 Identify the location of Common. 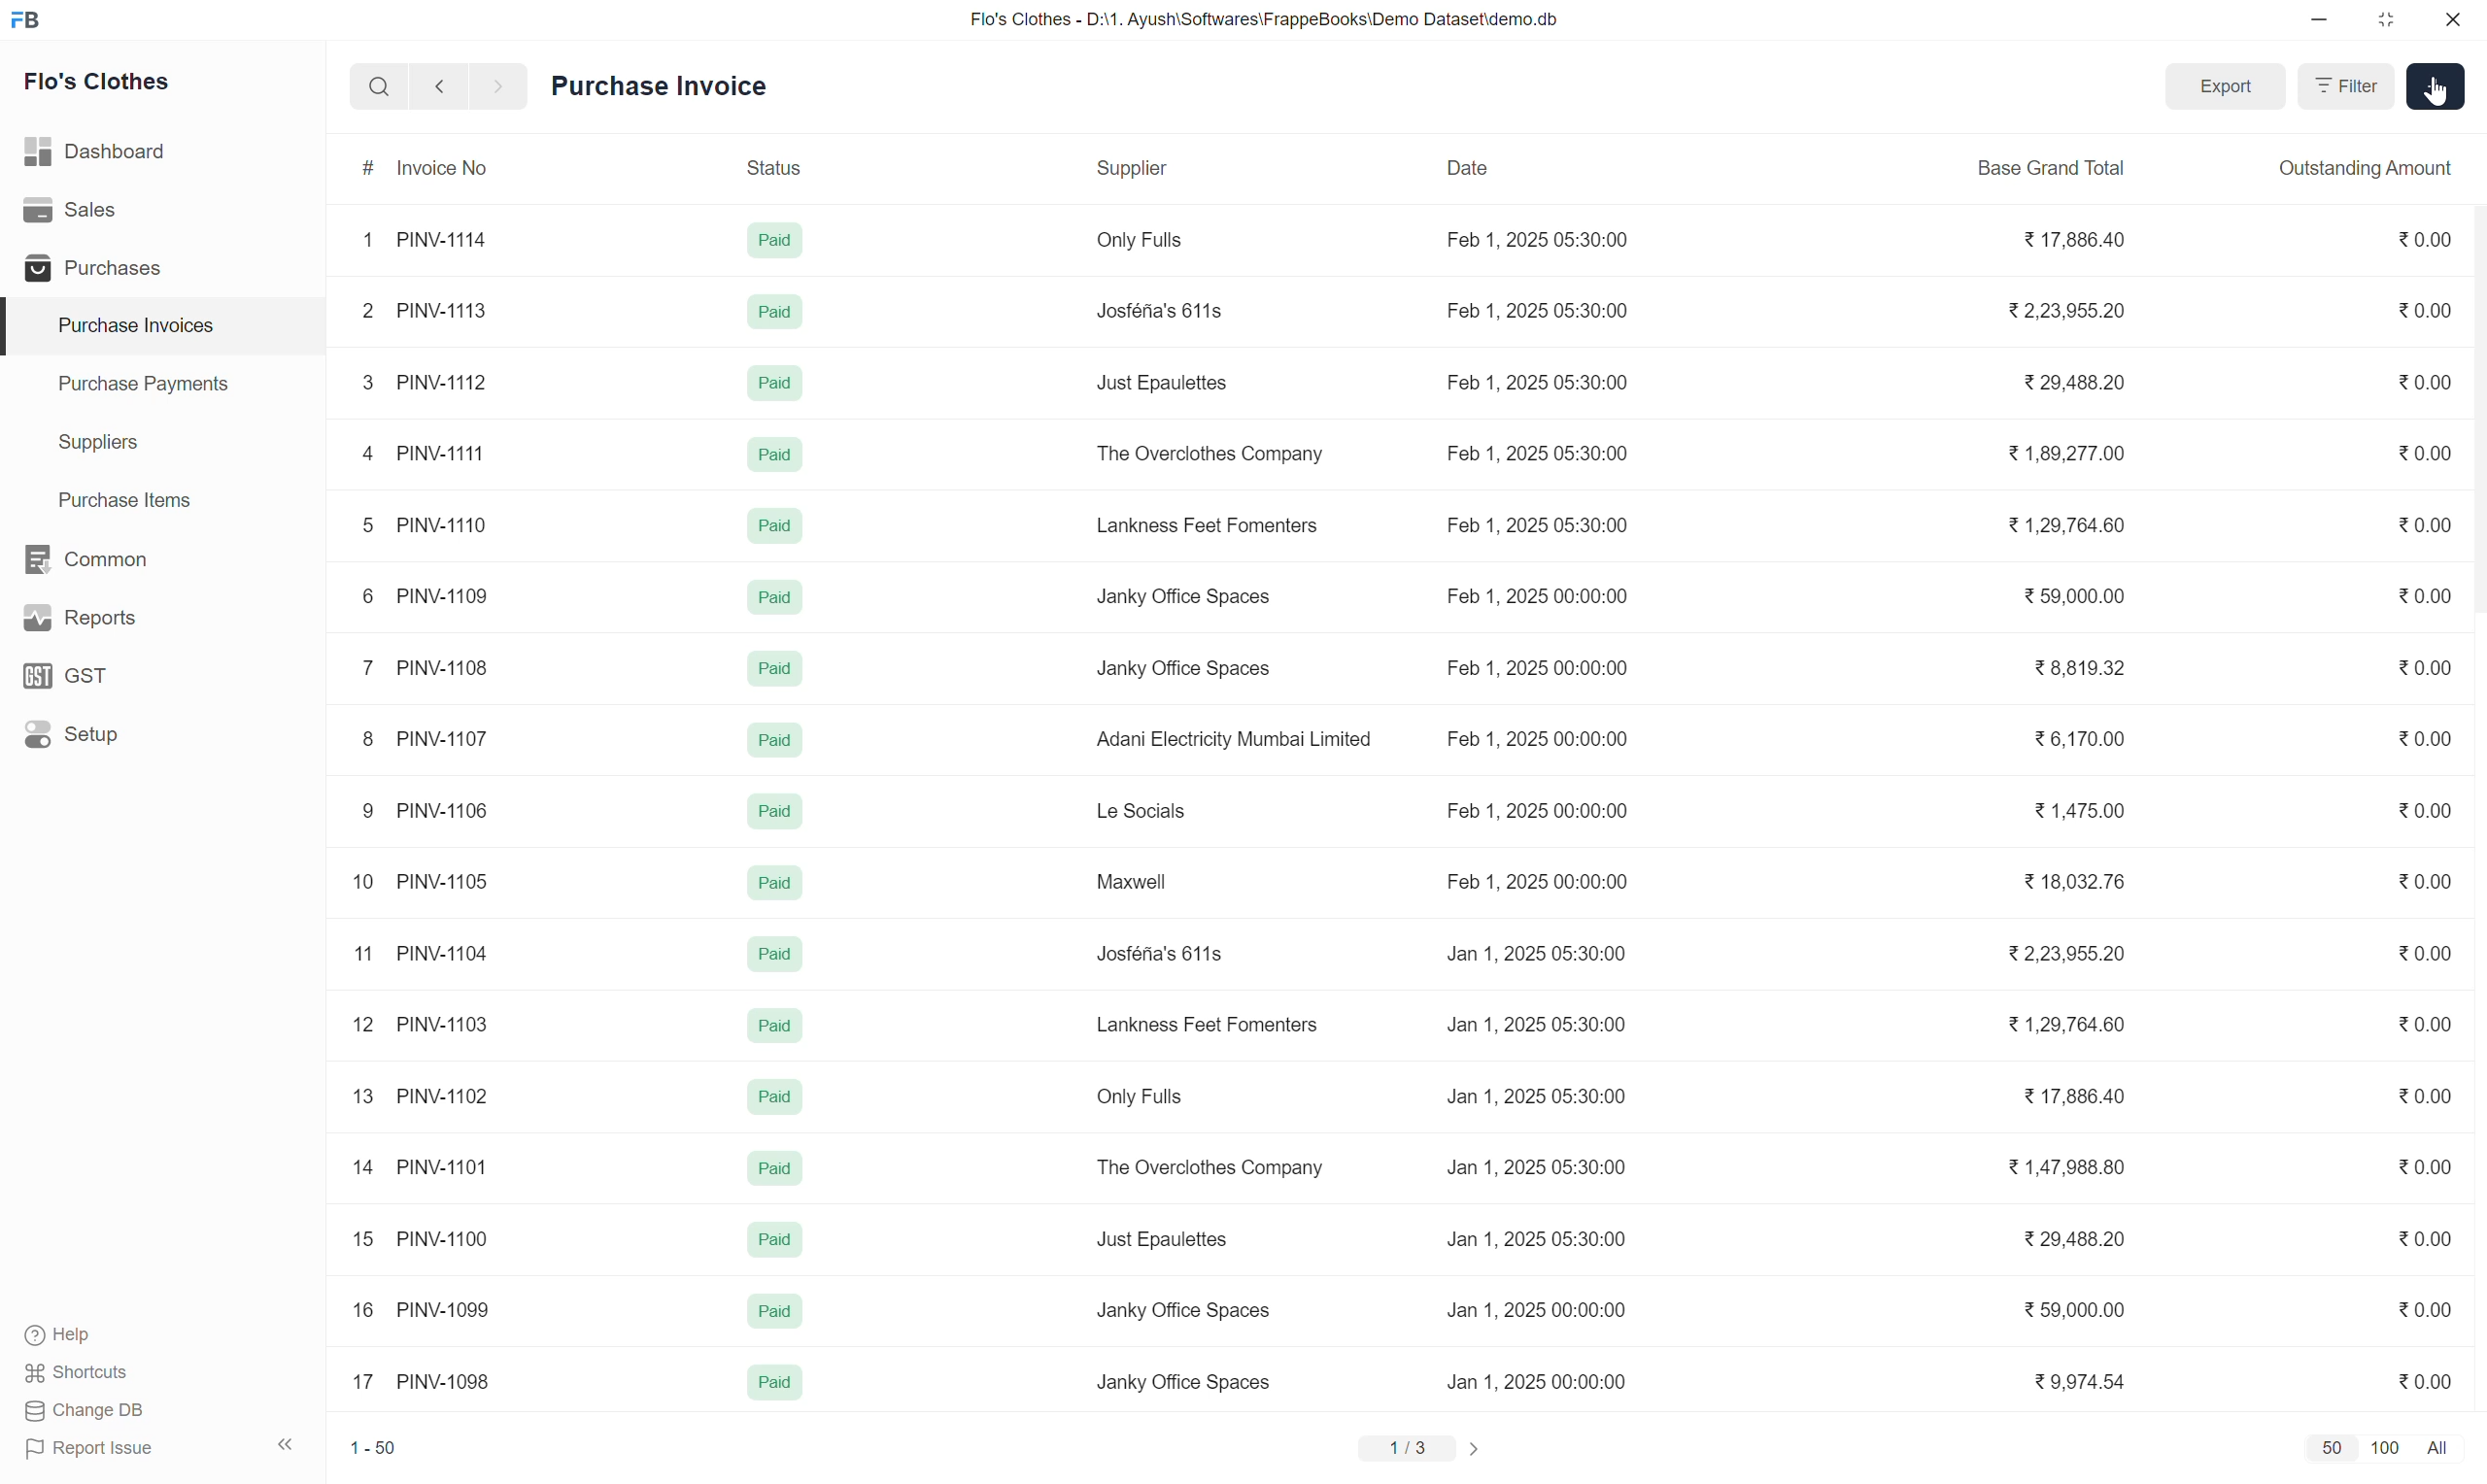
(163, 559).